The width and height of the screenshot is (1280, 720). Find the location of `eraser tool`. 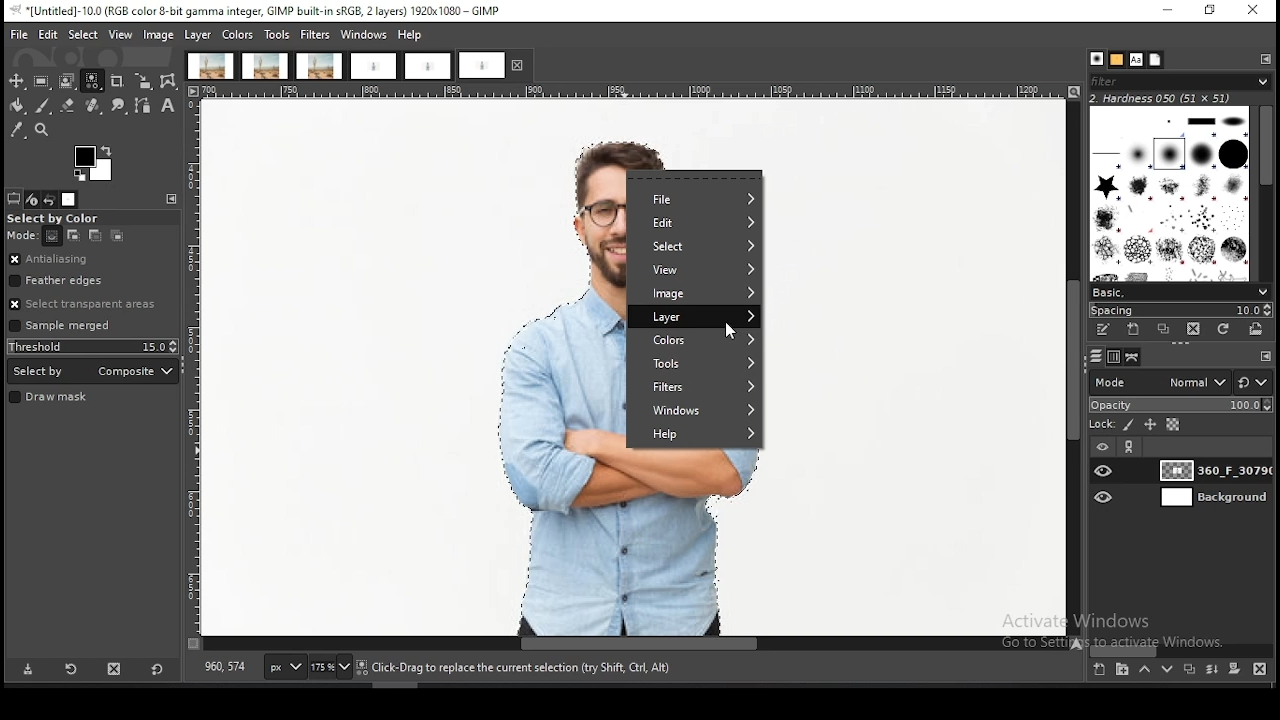

eraser tool is located at coordinates (68, 105).